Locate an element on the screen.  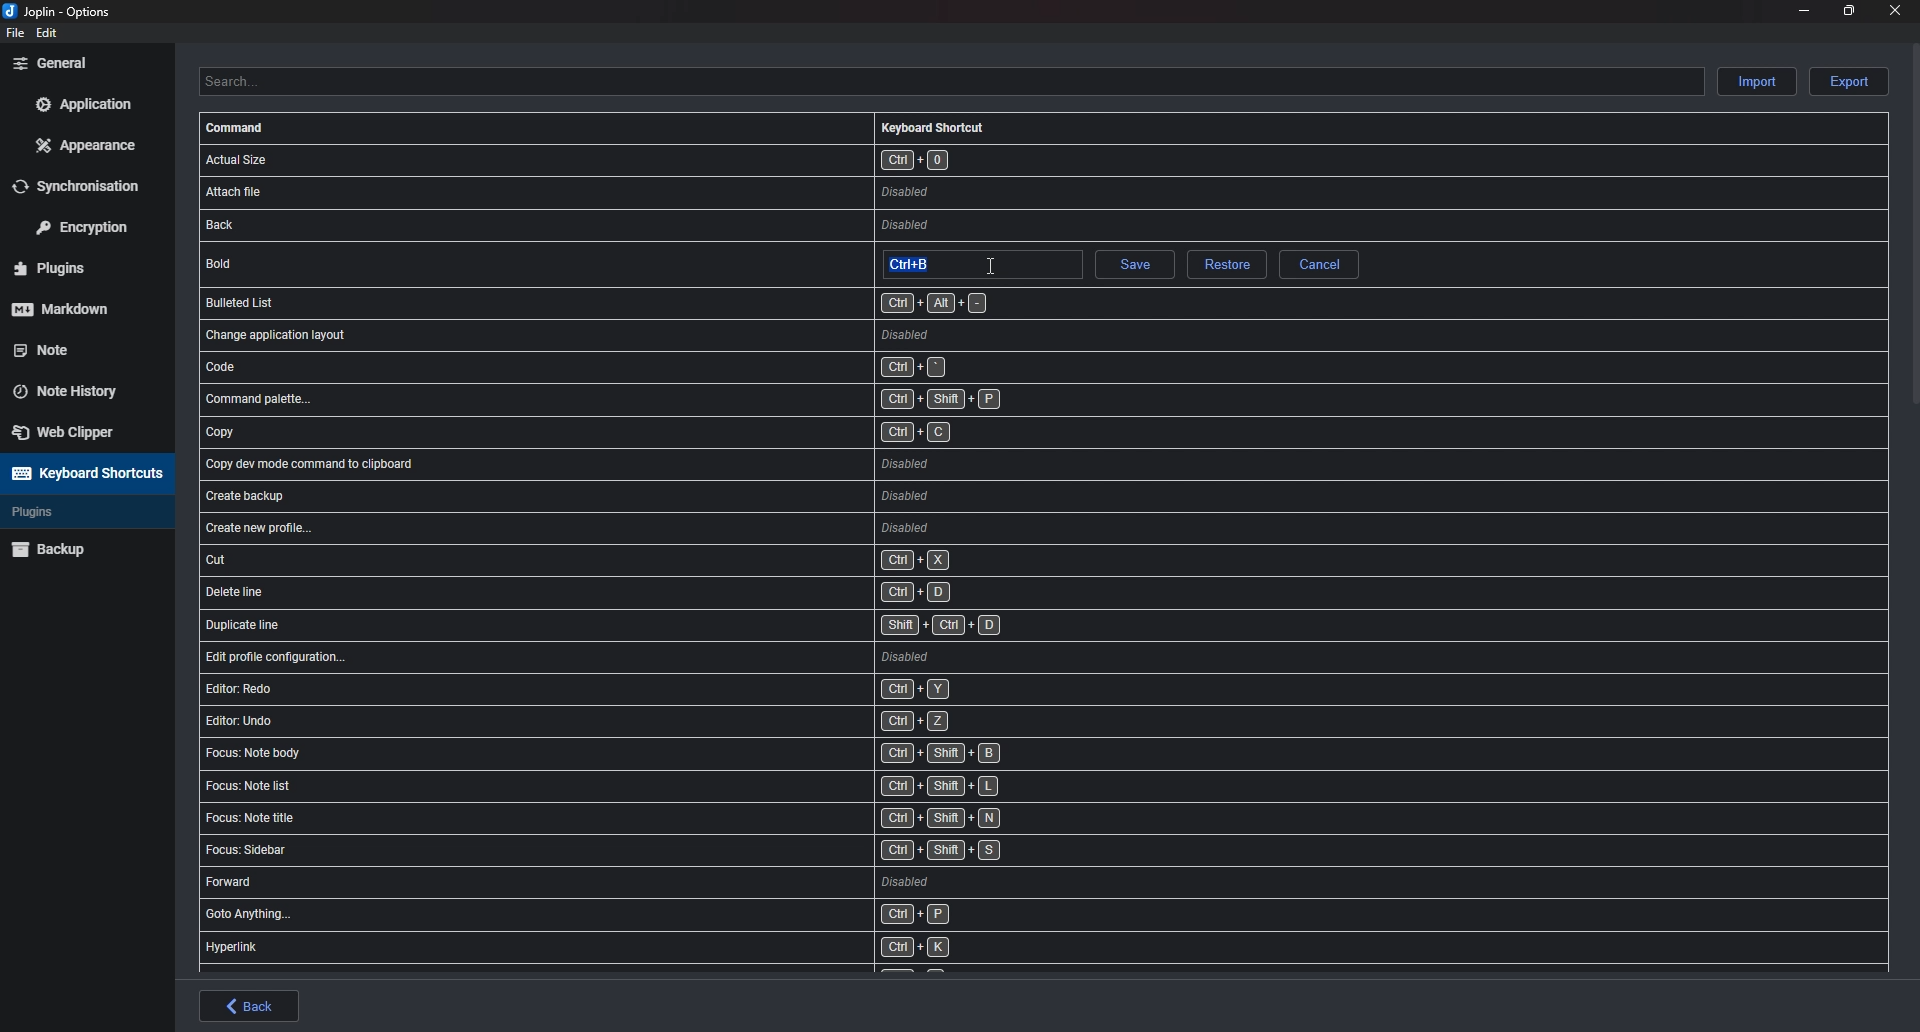
shortcut is located at coordinates (662, 916).